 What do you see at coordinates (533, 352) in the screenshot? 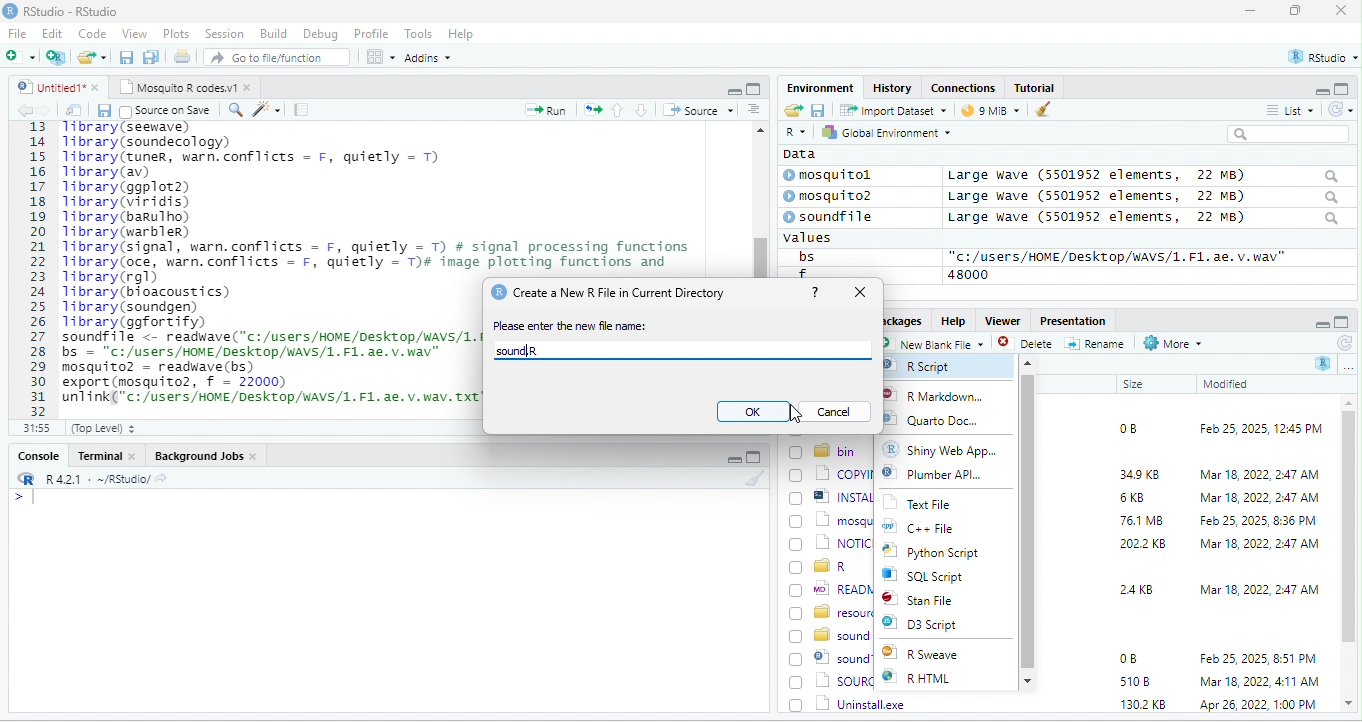
I see `sound.R` at bounding box center [533, 352].